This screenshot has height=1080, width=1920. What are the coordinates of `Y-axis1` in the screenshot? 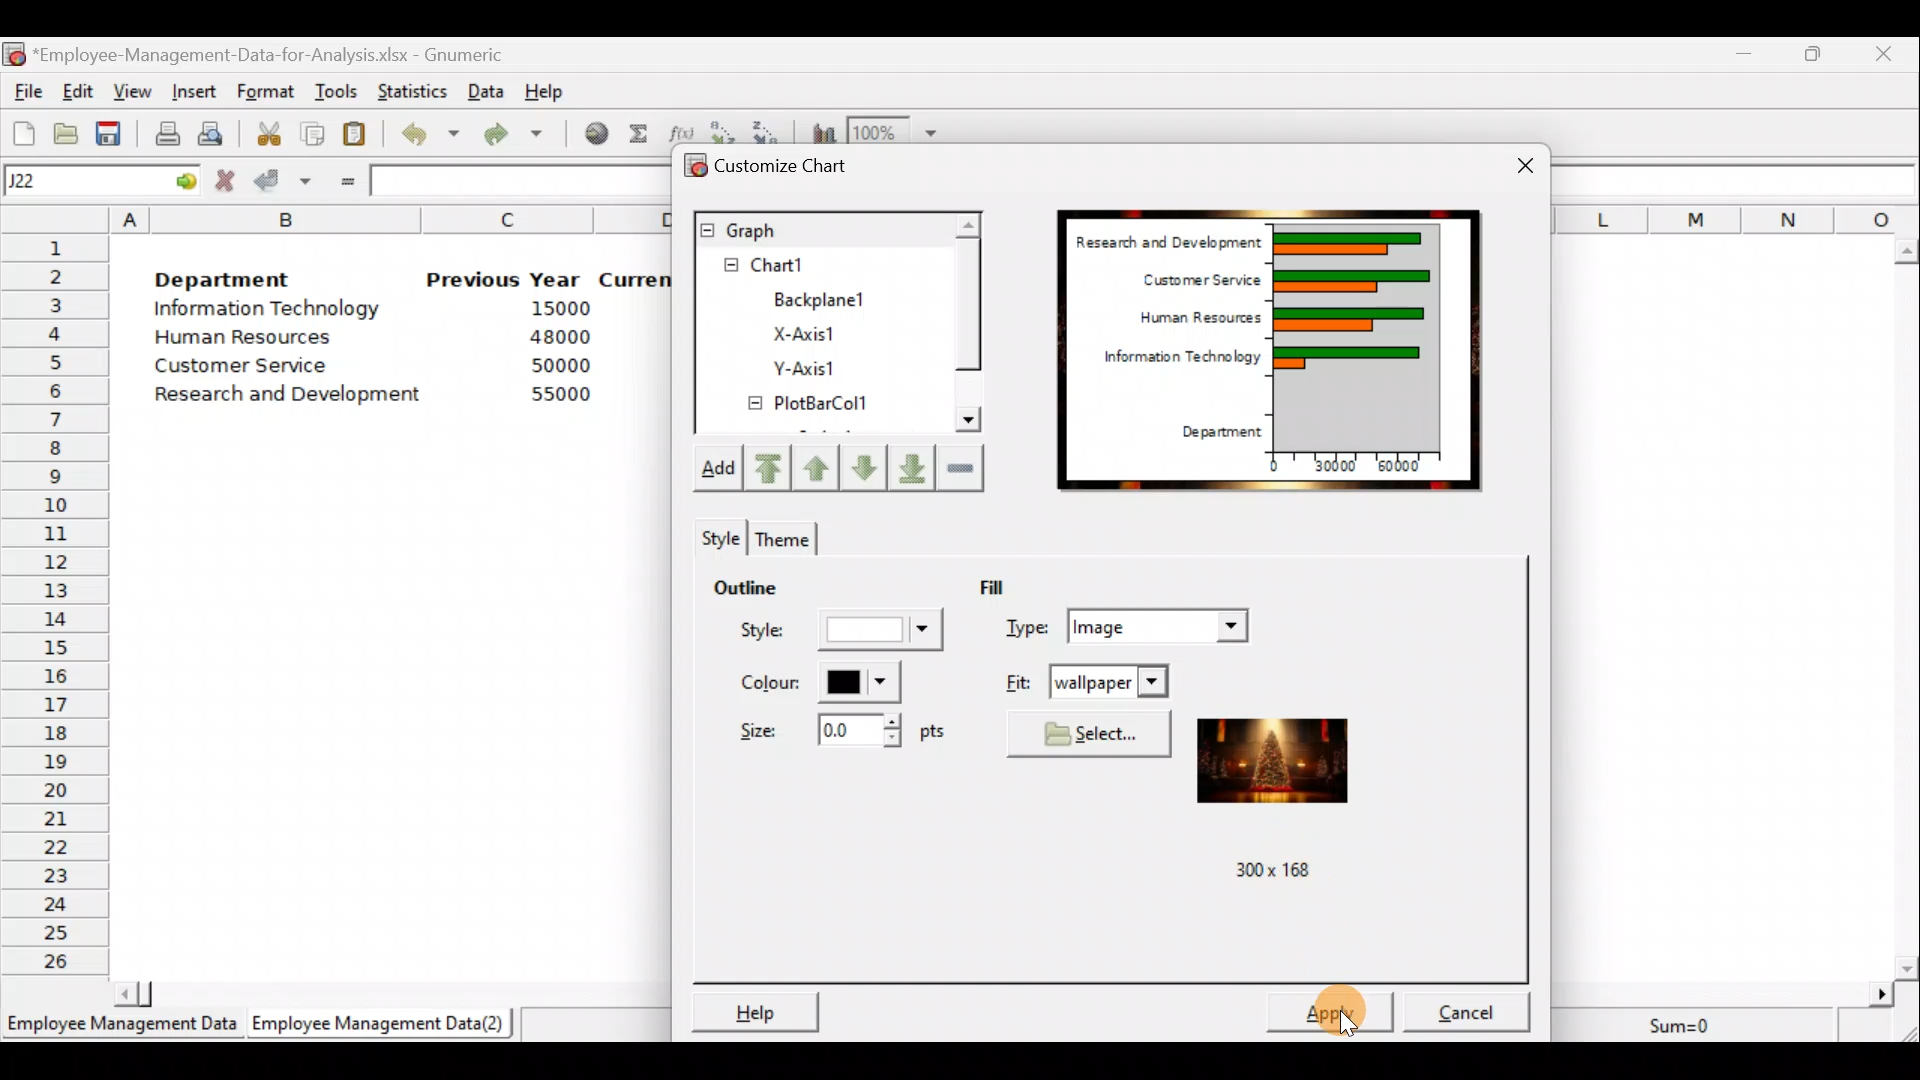 It's located at (802, 371).